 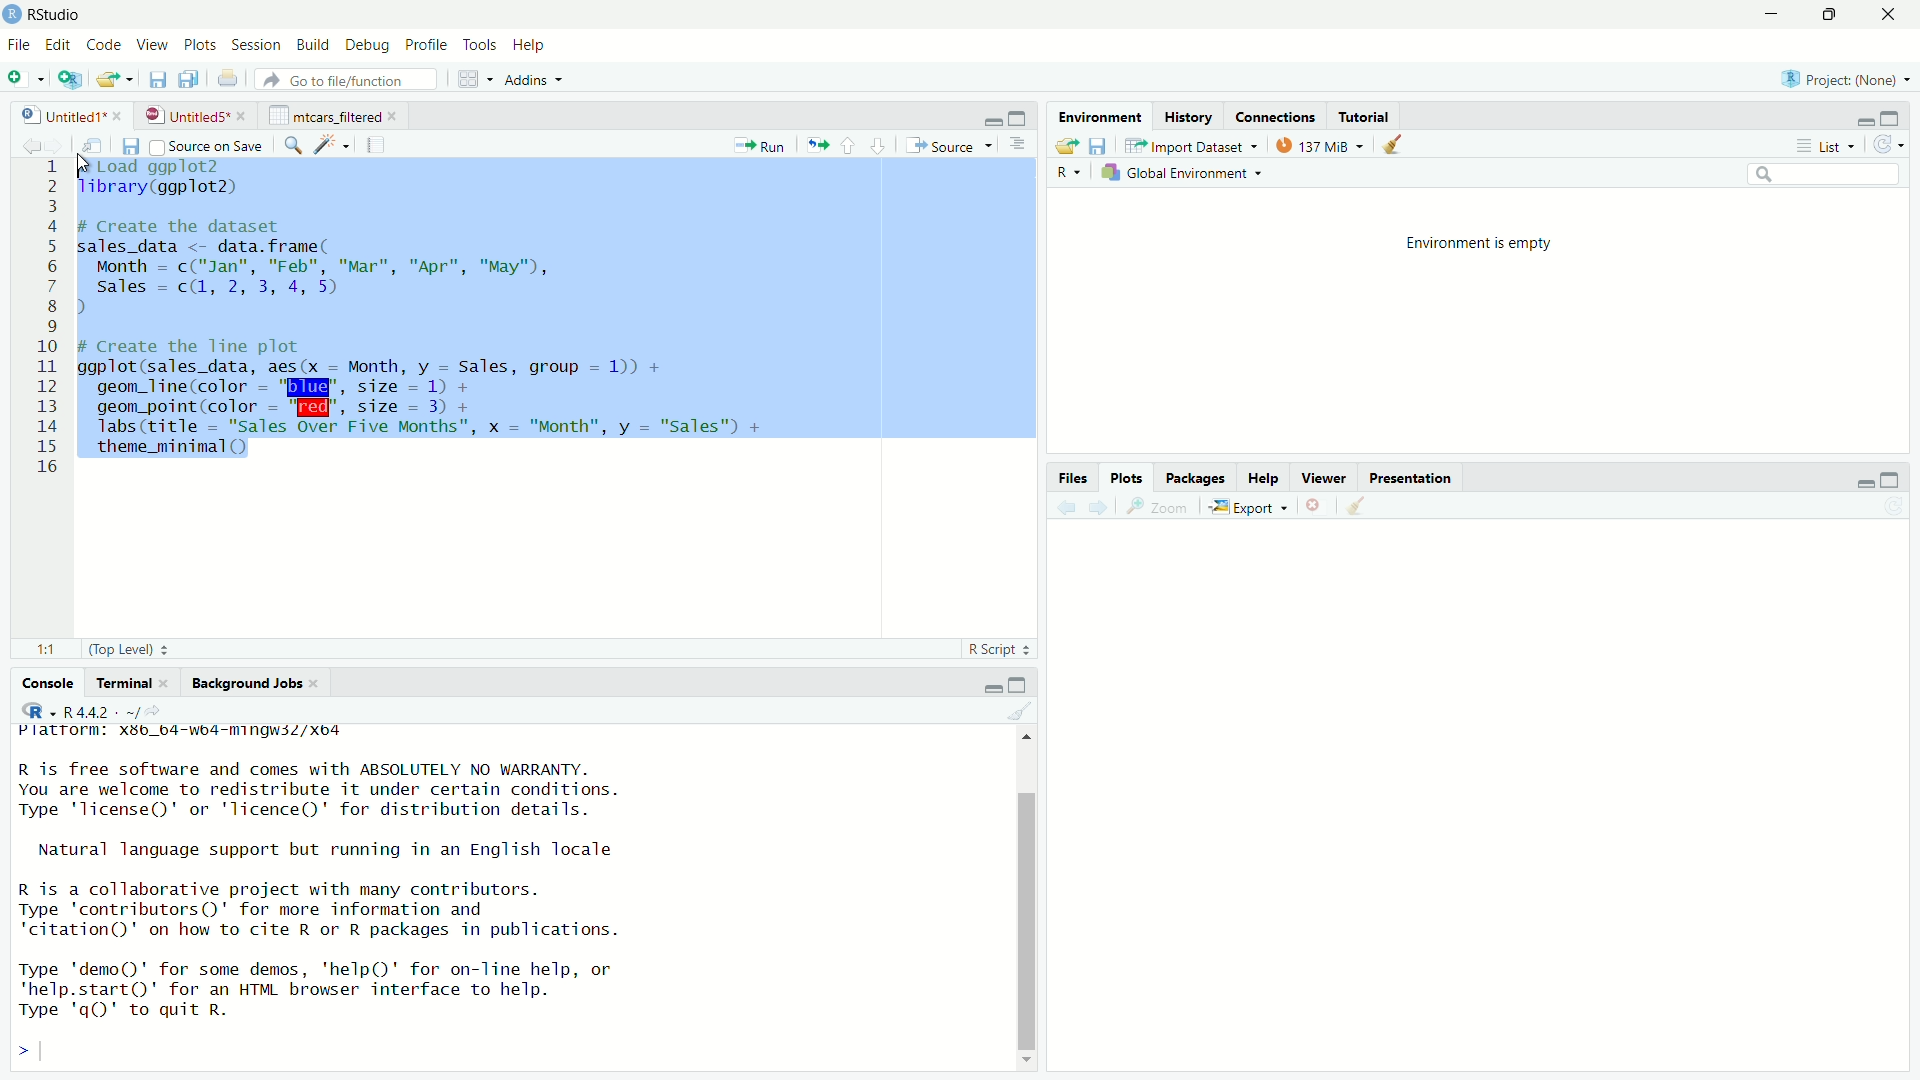 What do you see at coordinates (1100, 508) in the screenshot?
I see `forward` at bounding box center [1100, 508].